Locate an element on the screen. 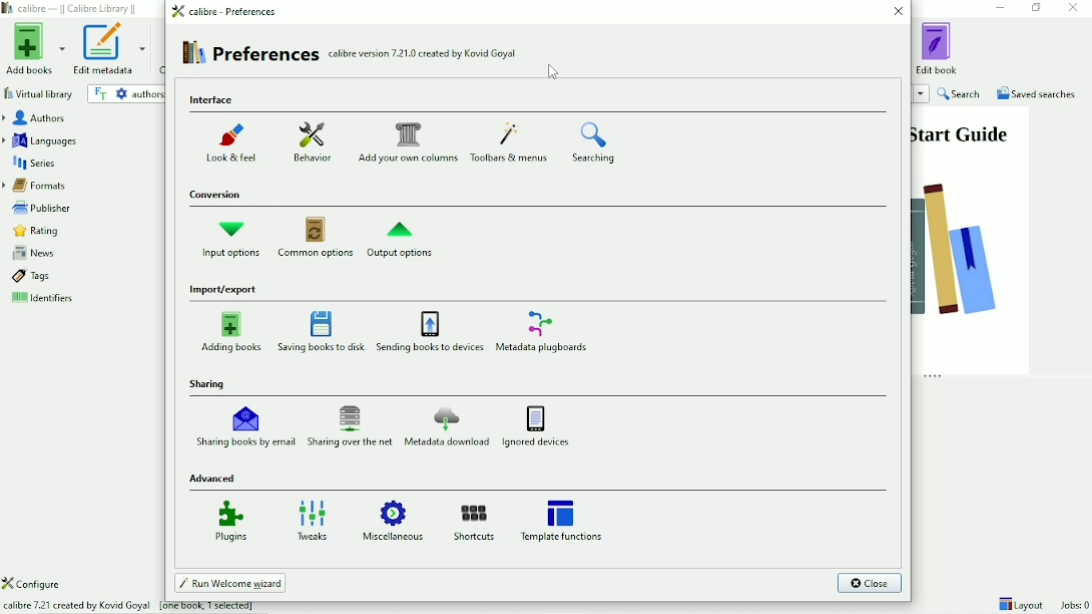 The width and height of the screenshot is (1092, 614). Virtual library is located at coordinates (39, 93).